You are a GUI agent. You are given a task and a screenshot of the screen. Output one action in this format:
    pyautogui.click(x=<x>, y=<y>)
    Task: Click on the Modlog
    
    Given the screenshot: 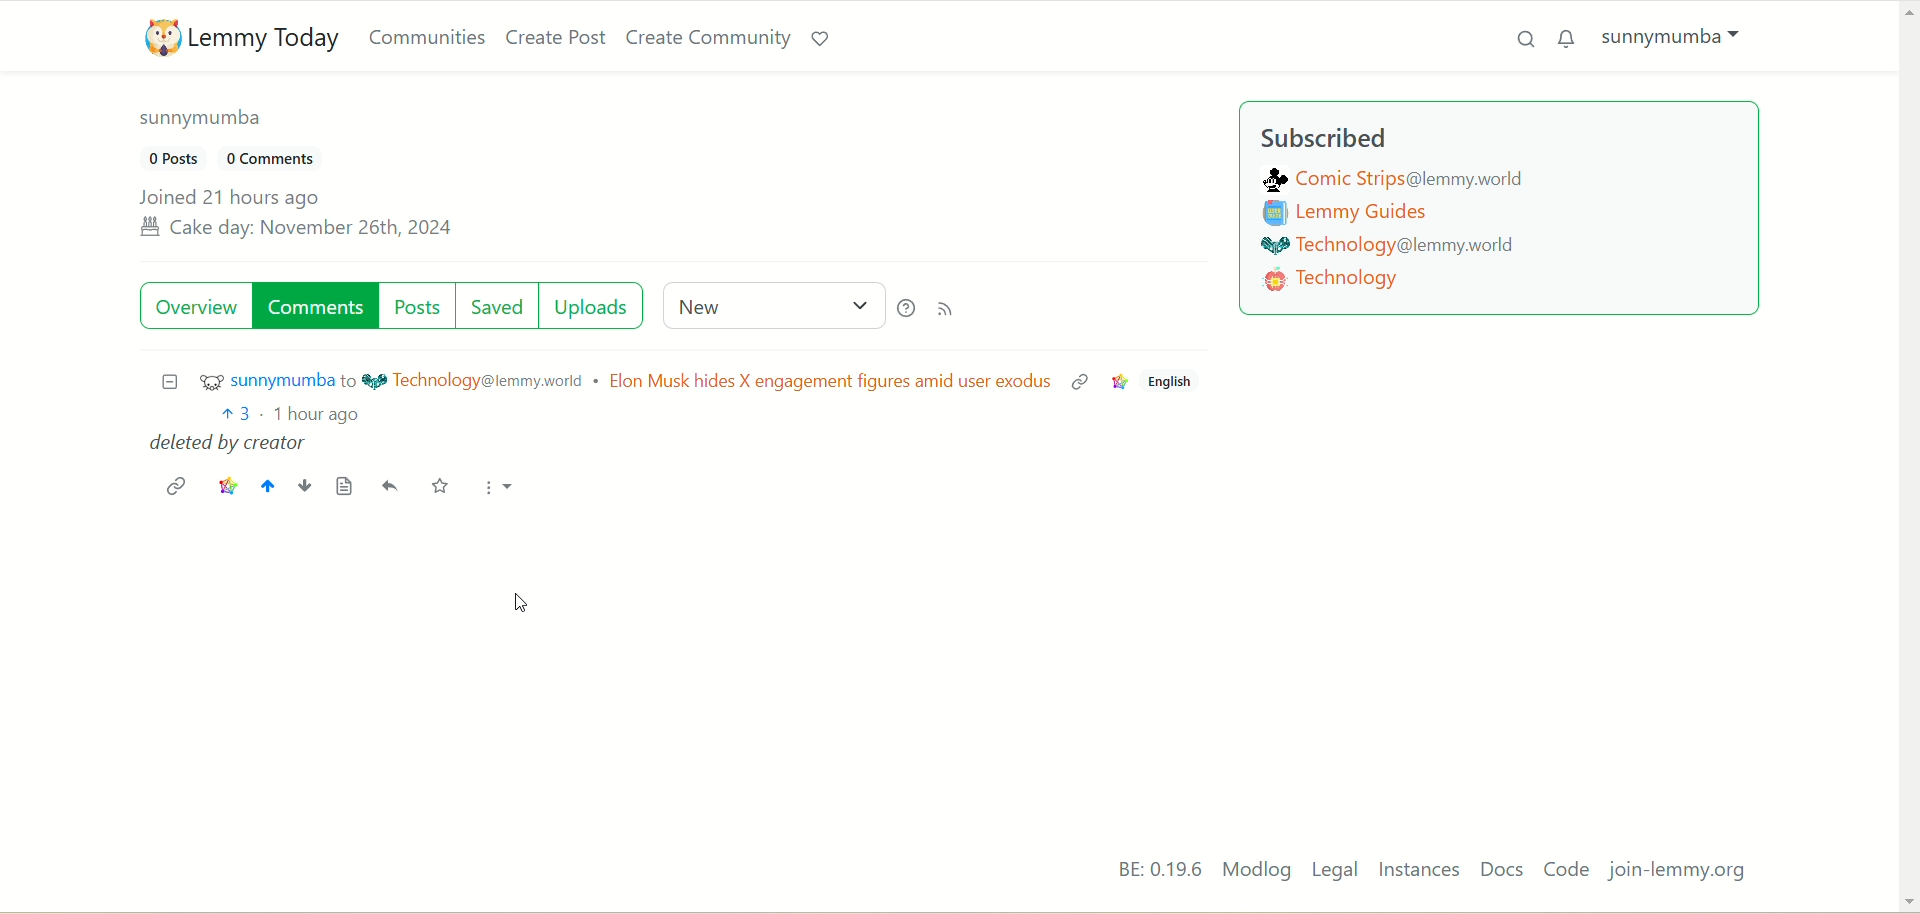 What is the action you would take?
    pyautogui.click(x=1254, y=871)
    